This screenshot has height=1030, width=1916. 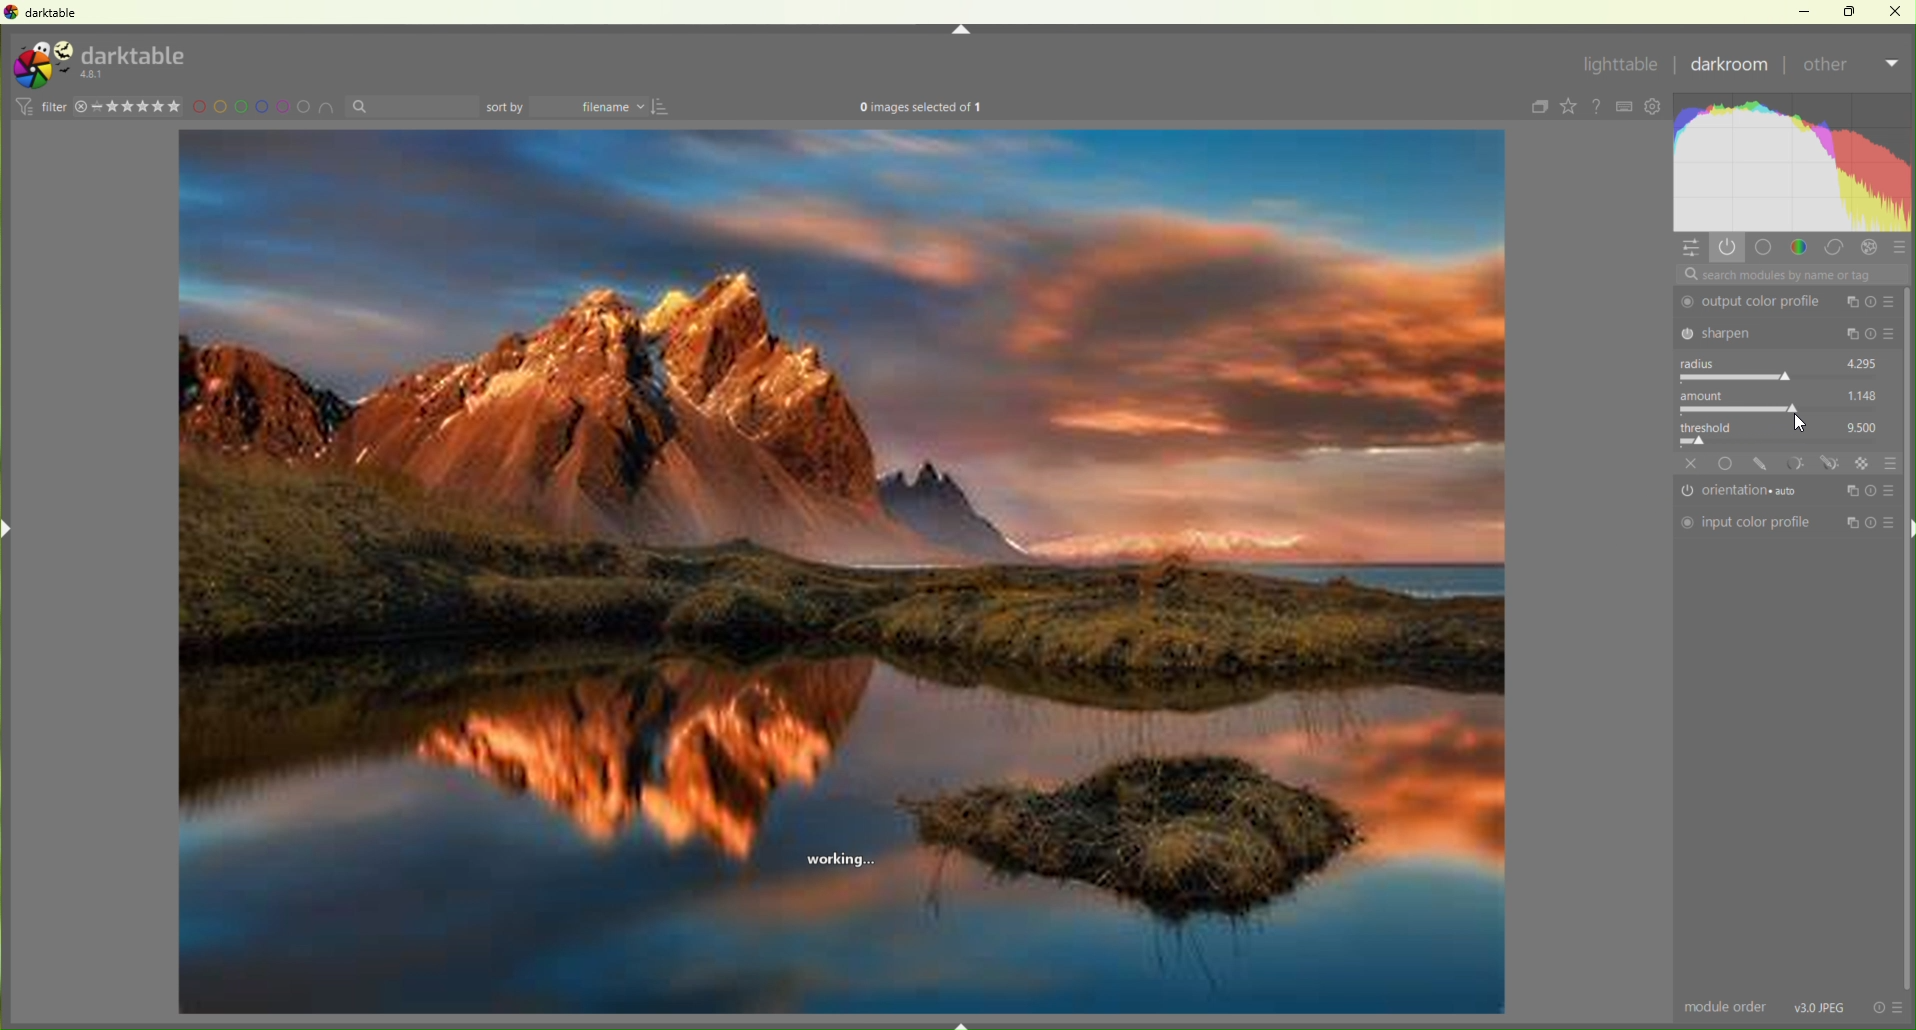 What do you see at coordinates (53, 106) in the screenshot?
I see `filter` at bounding box center [53, 106].